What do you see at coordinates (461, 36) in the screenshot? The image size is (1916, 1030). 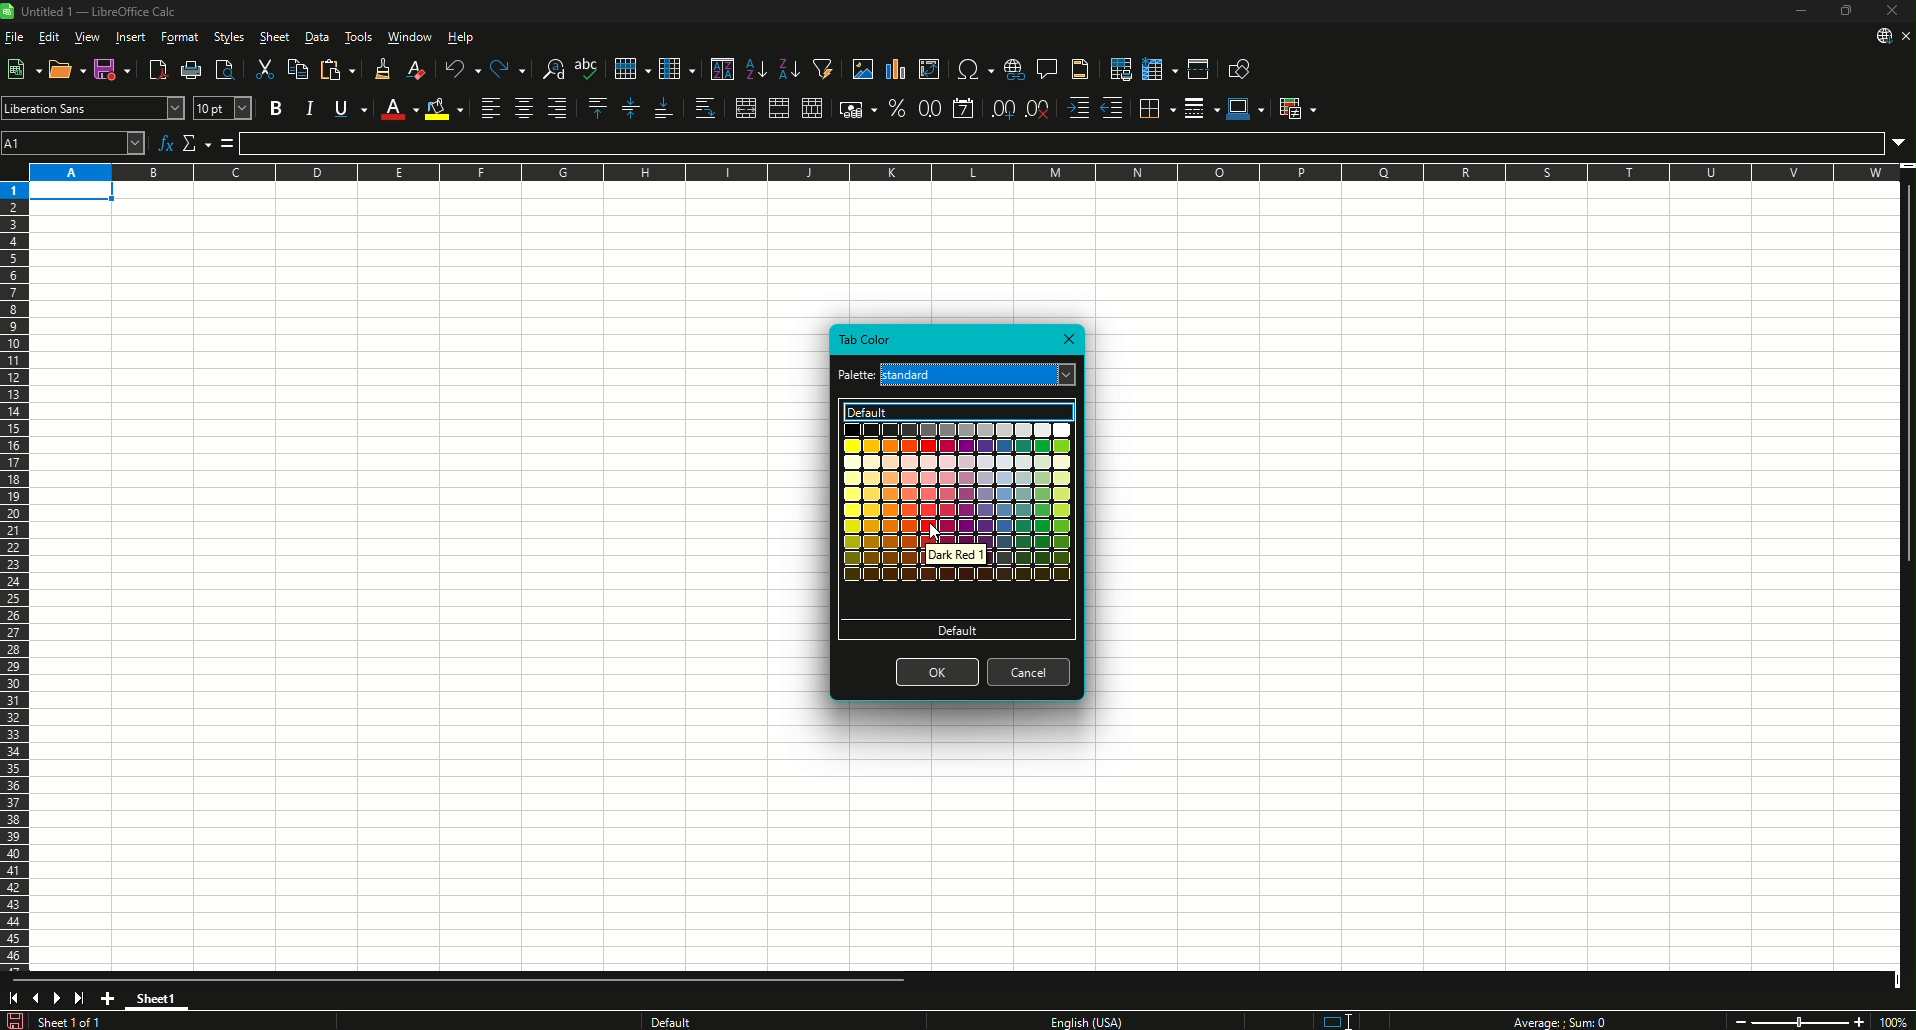 I see `Help` at bounding box center [461, 36].